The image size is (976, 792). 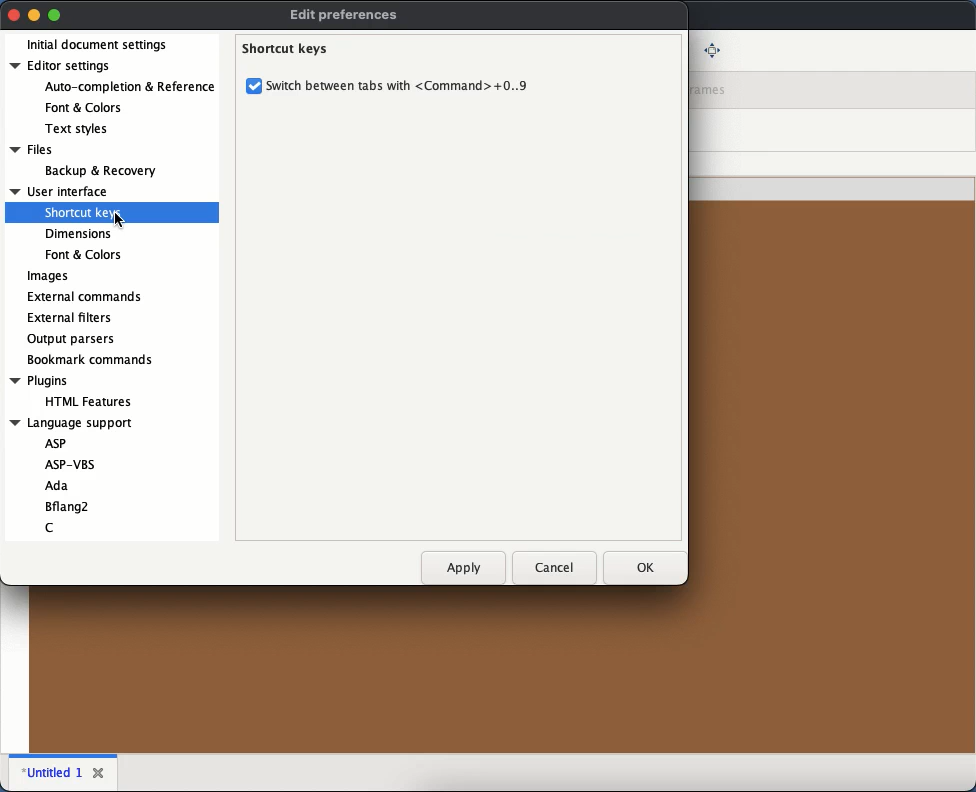 I want to click on untitled 1, so click(x=51, y=772).